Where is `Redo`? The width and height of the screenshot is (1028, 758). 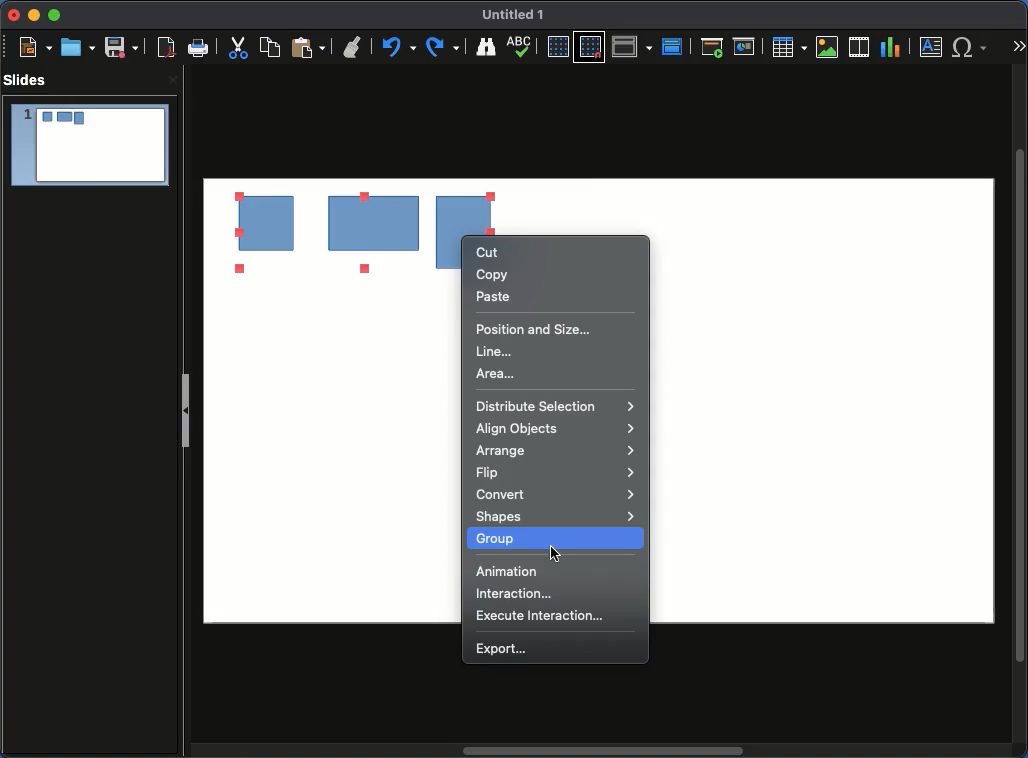 Redo is located at coordinates (445, 47).